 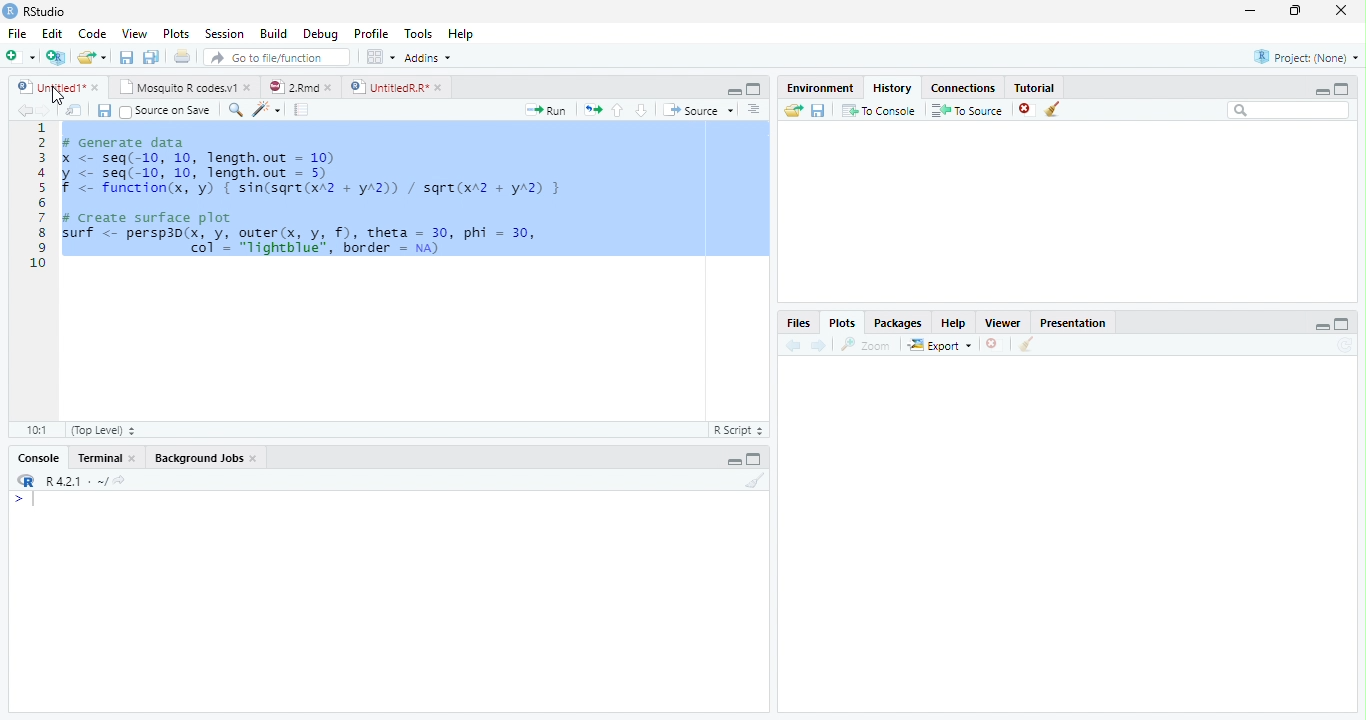 What do you see at coordinates (134, 33) in the screenshot?
I see `View` at bounding box center [134, 33].